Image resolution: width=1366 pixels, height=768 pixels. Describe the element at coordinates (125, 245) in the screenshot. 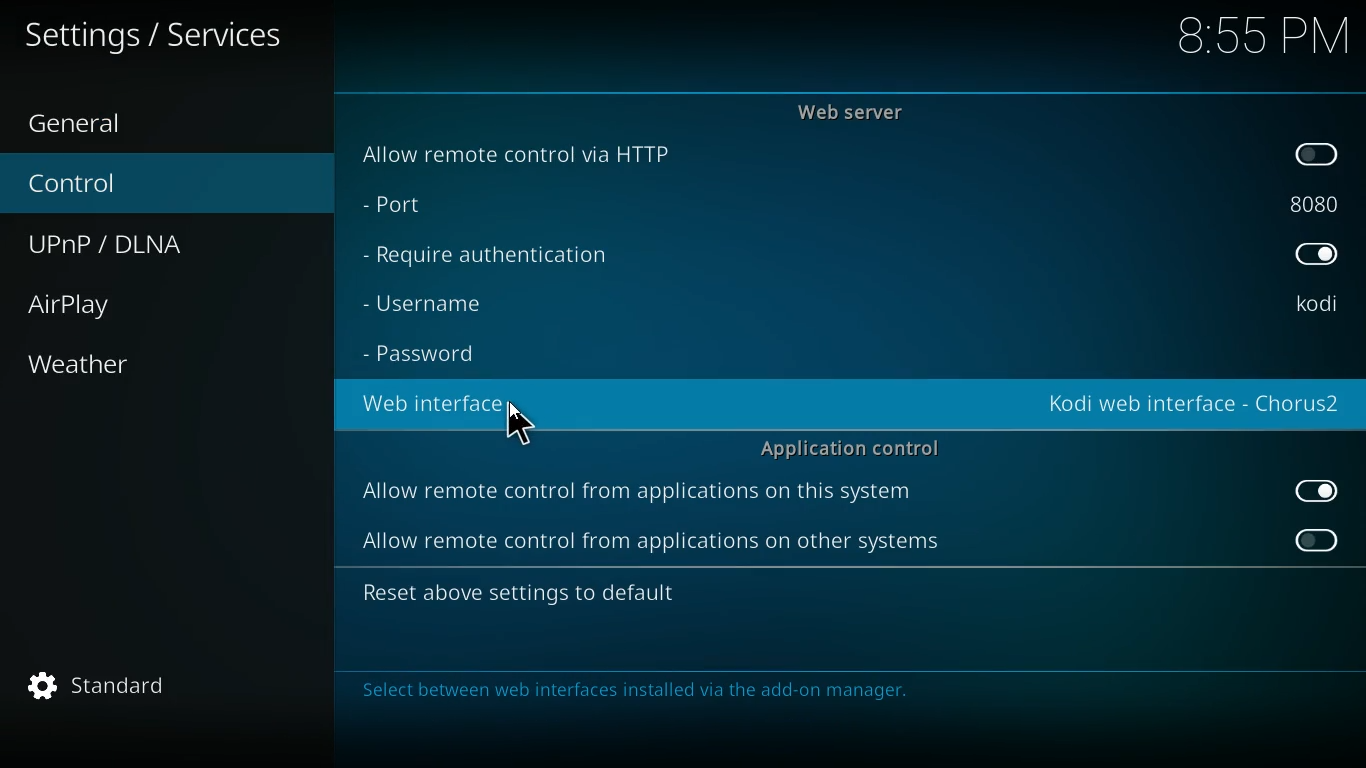

I see `UPnP / DLNA` at that location.